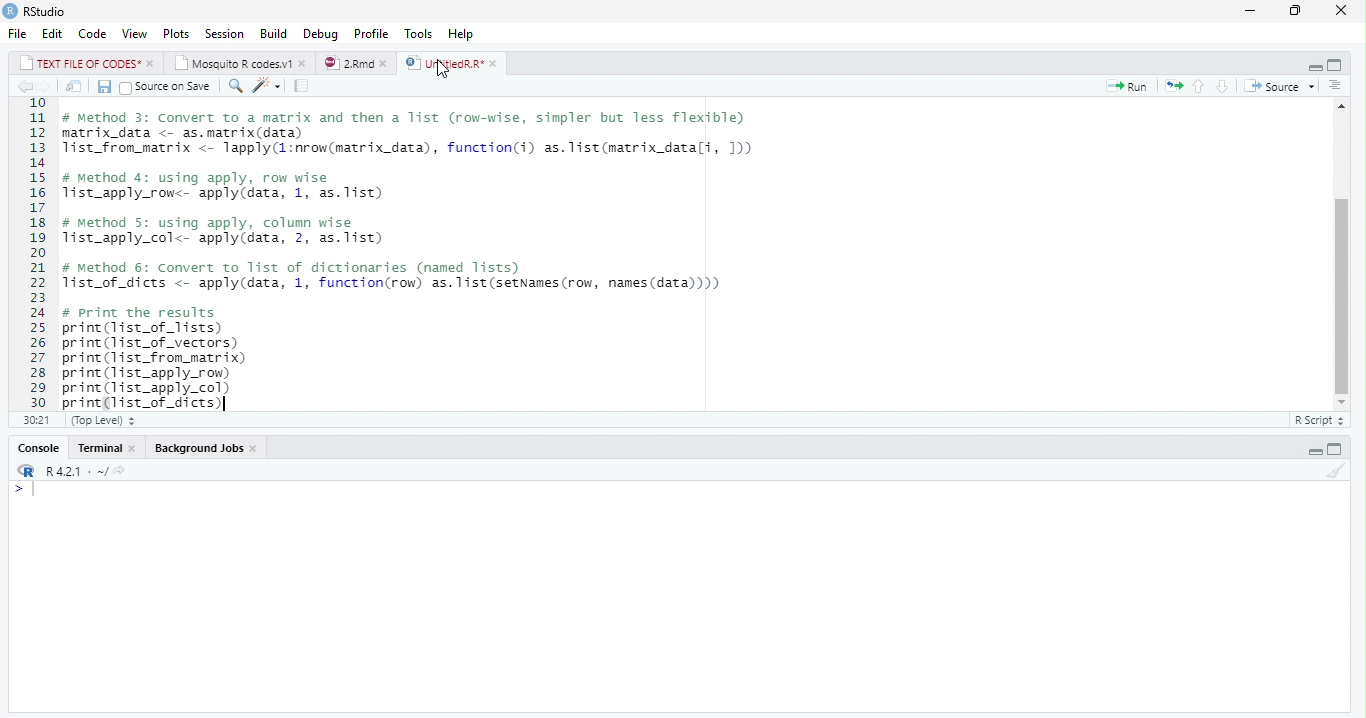 Image resolution: width=1366 pixels, height=718 pixels. Describe the element at coordinates (421, 285) in the screenshot. I see `Tist_of_dicts <- apply(data, 1, function(row) as.list(setNames(row, names(data))))` at that location.